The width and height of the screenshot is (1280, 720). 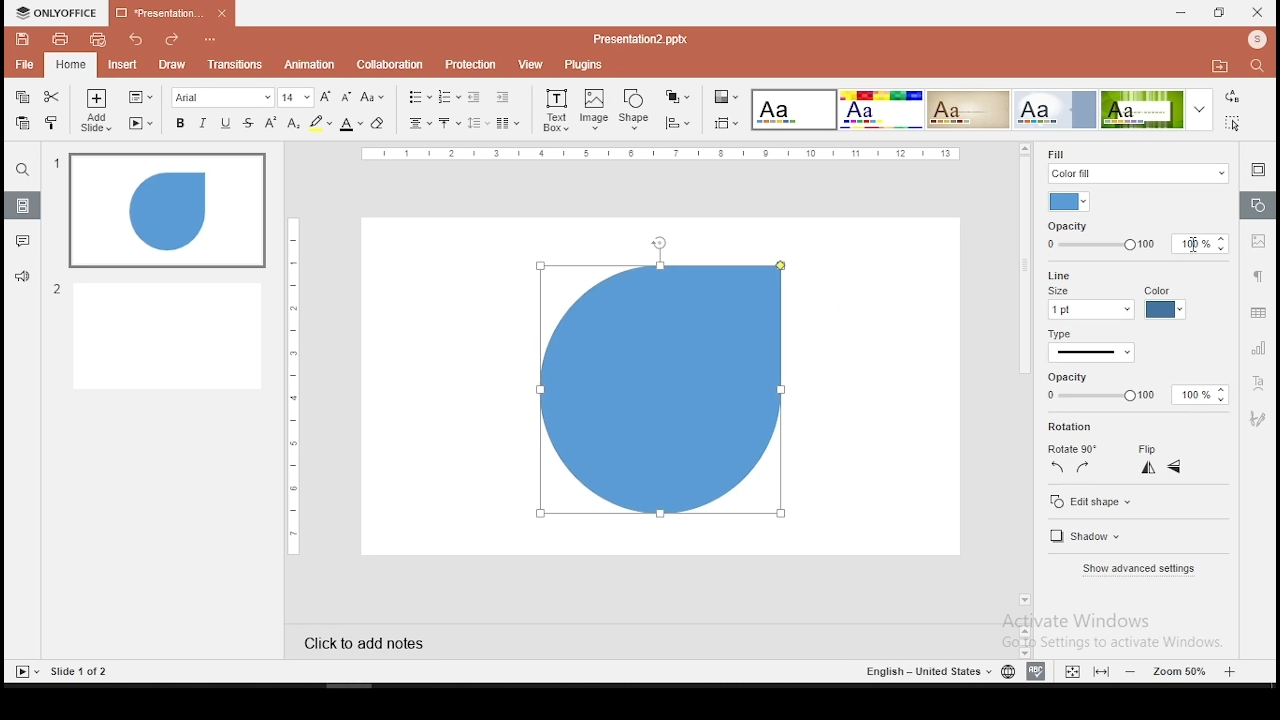 What do you see at coordinates (201, 124) in the screenshot?
I see `italics` at bounding box center [201, 124].